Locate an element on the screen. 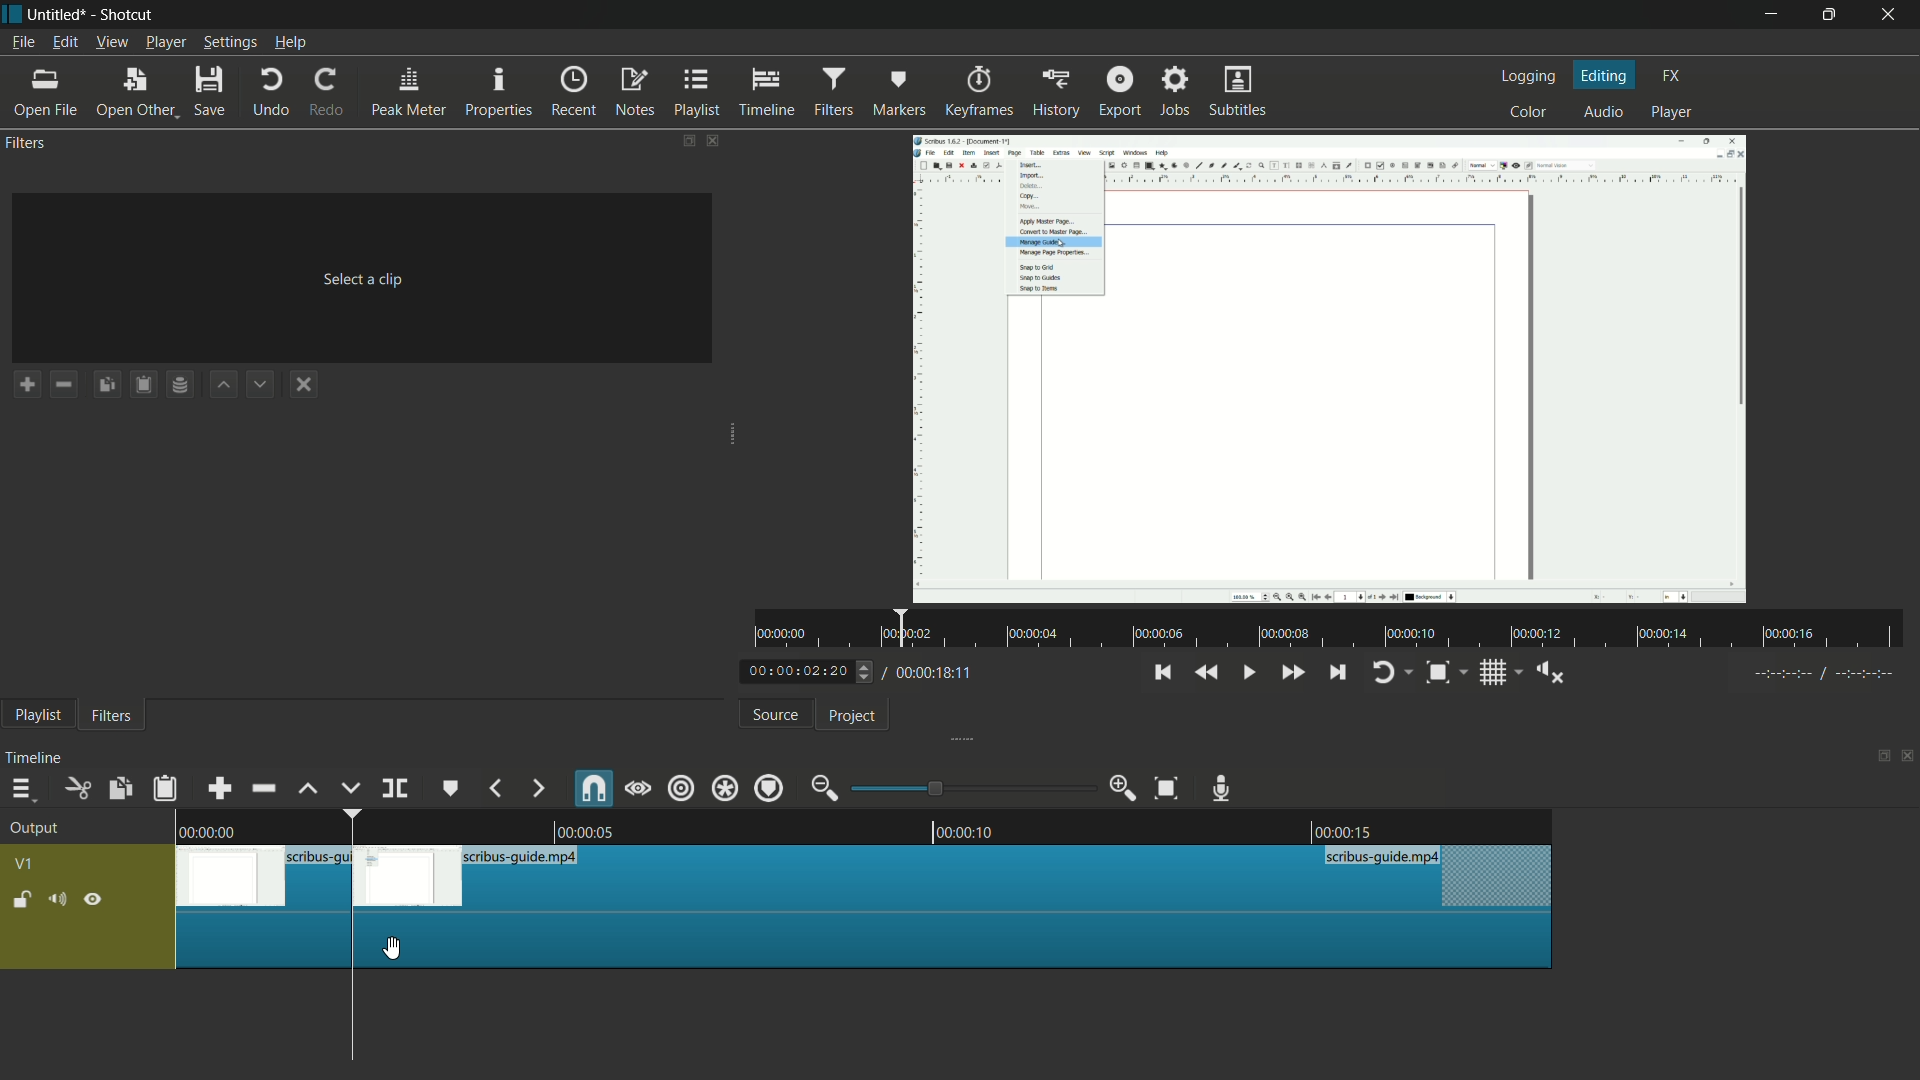 This screenshot has height=1080, width=1920. skip to the next point is located at coordinates (1339, 672).